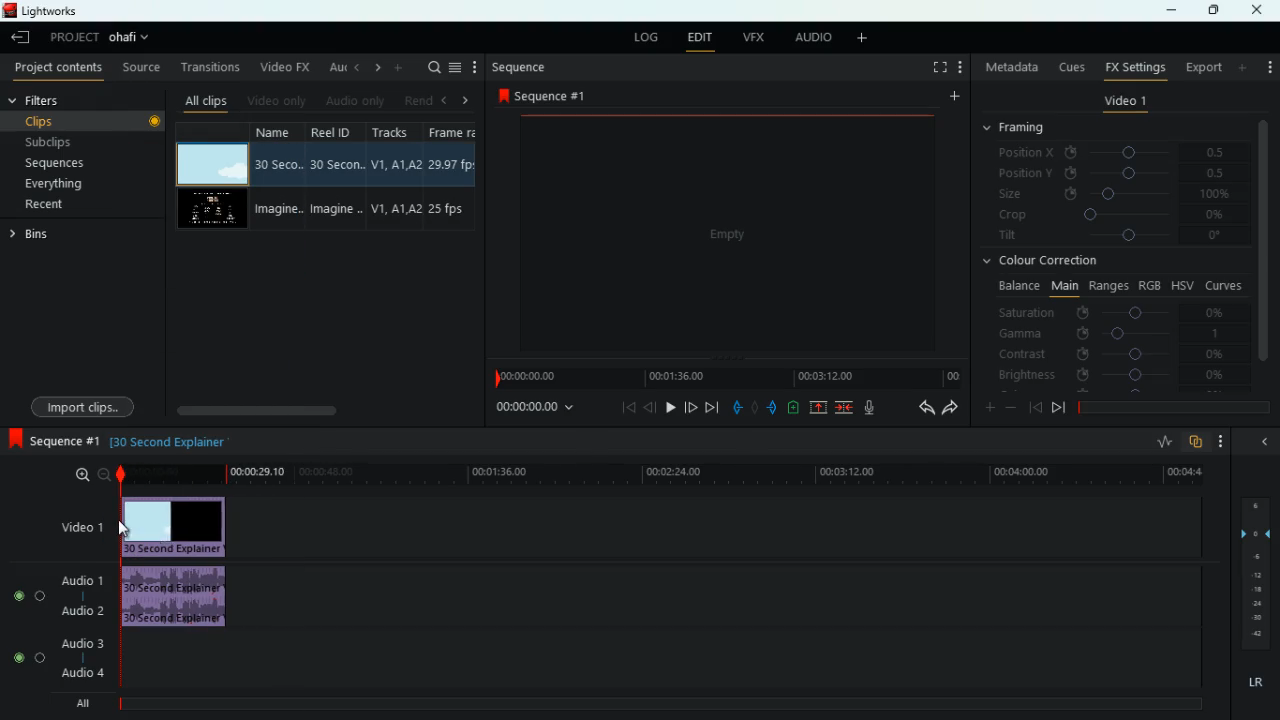  I want to click on log, so click(643, 35).